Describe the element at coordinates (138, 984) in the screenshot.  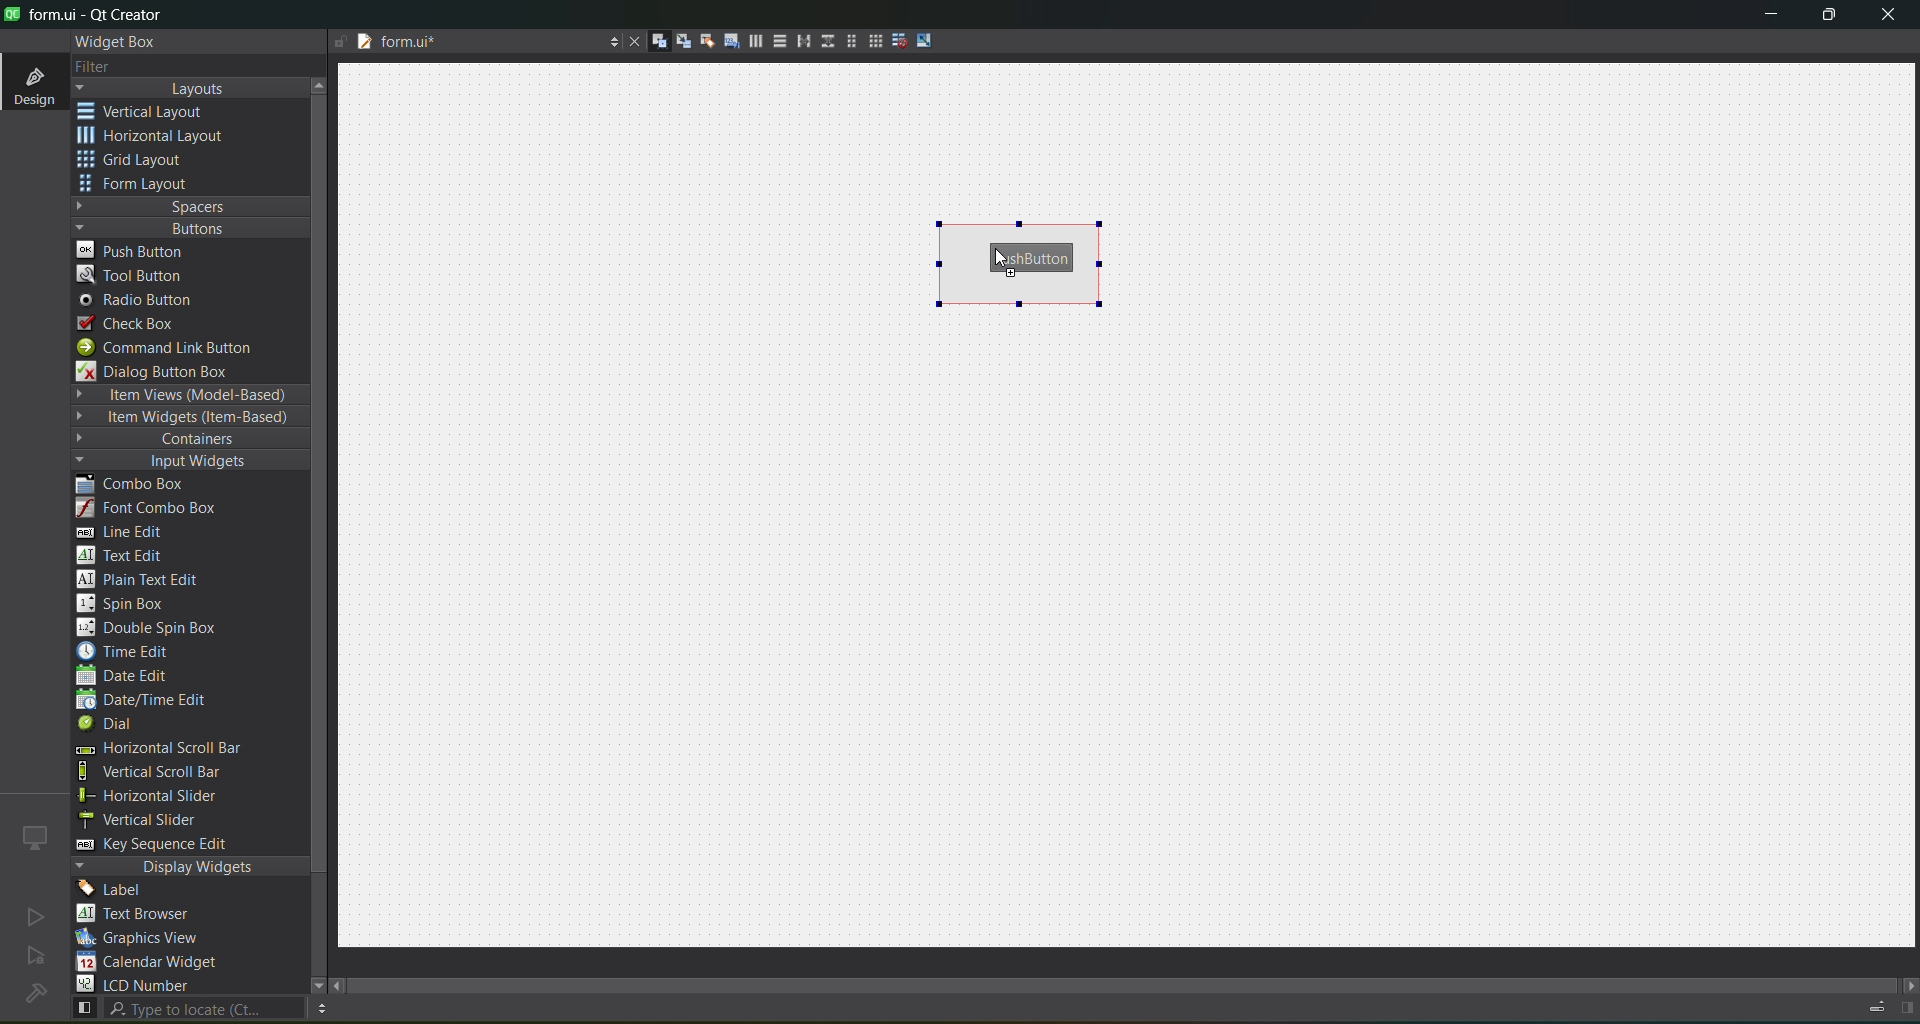
I see `lcd number` at that location.